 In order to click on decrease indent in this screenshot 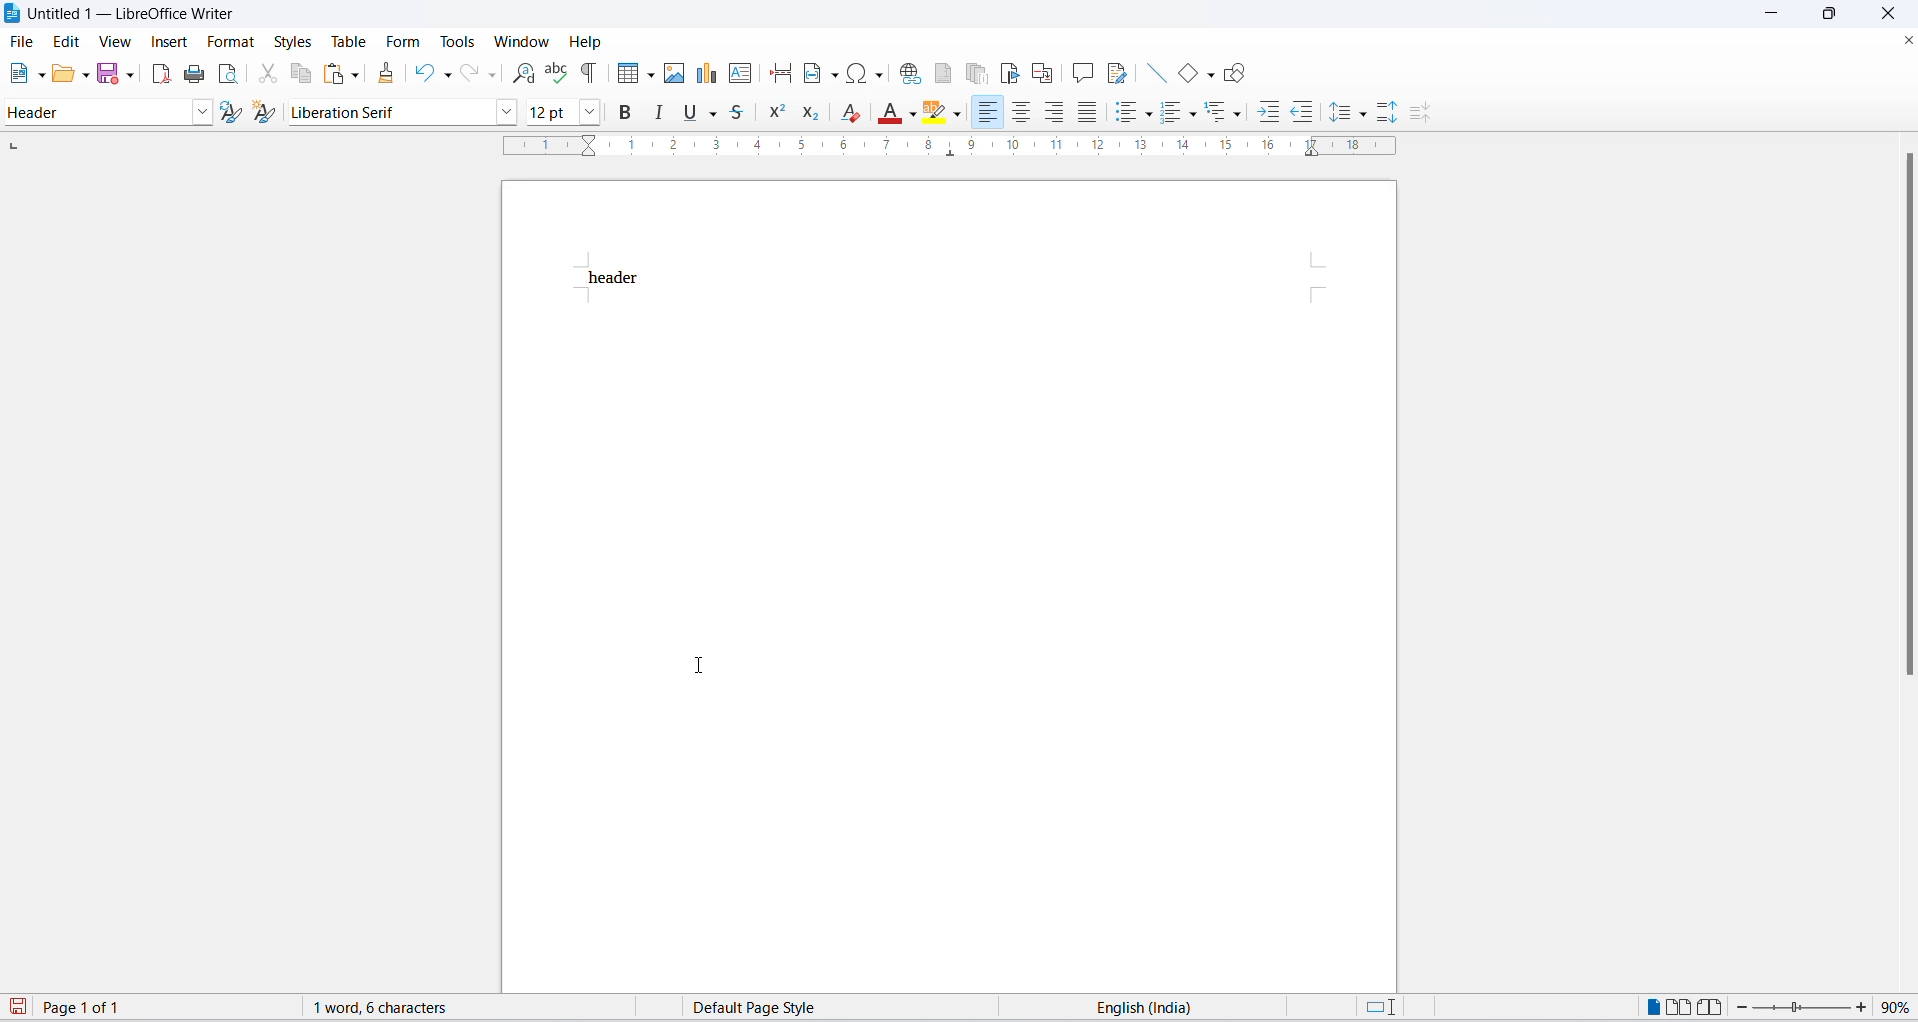, I will do `click(1305, 112)`.